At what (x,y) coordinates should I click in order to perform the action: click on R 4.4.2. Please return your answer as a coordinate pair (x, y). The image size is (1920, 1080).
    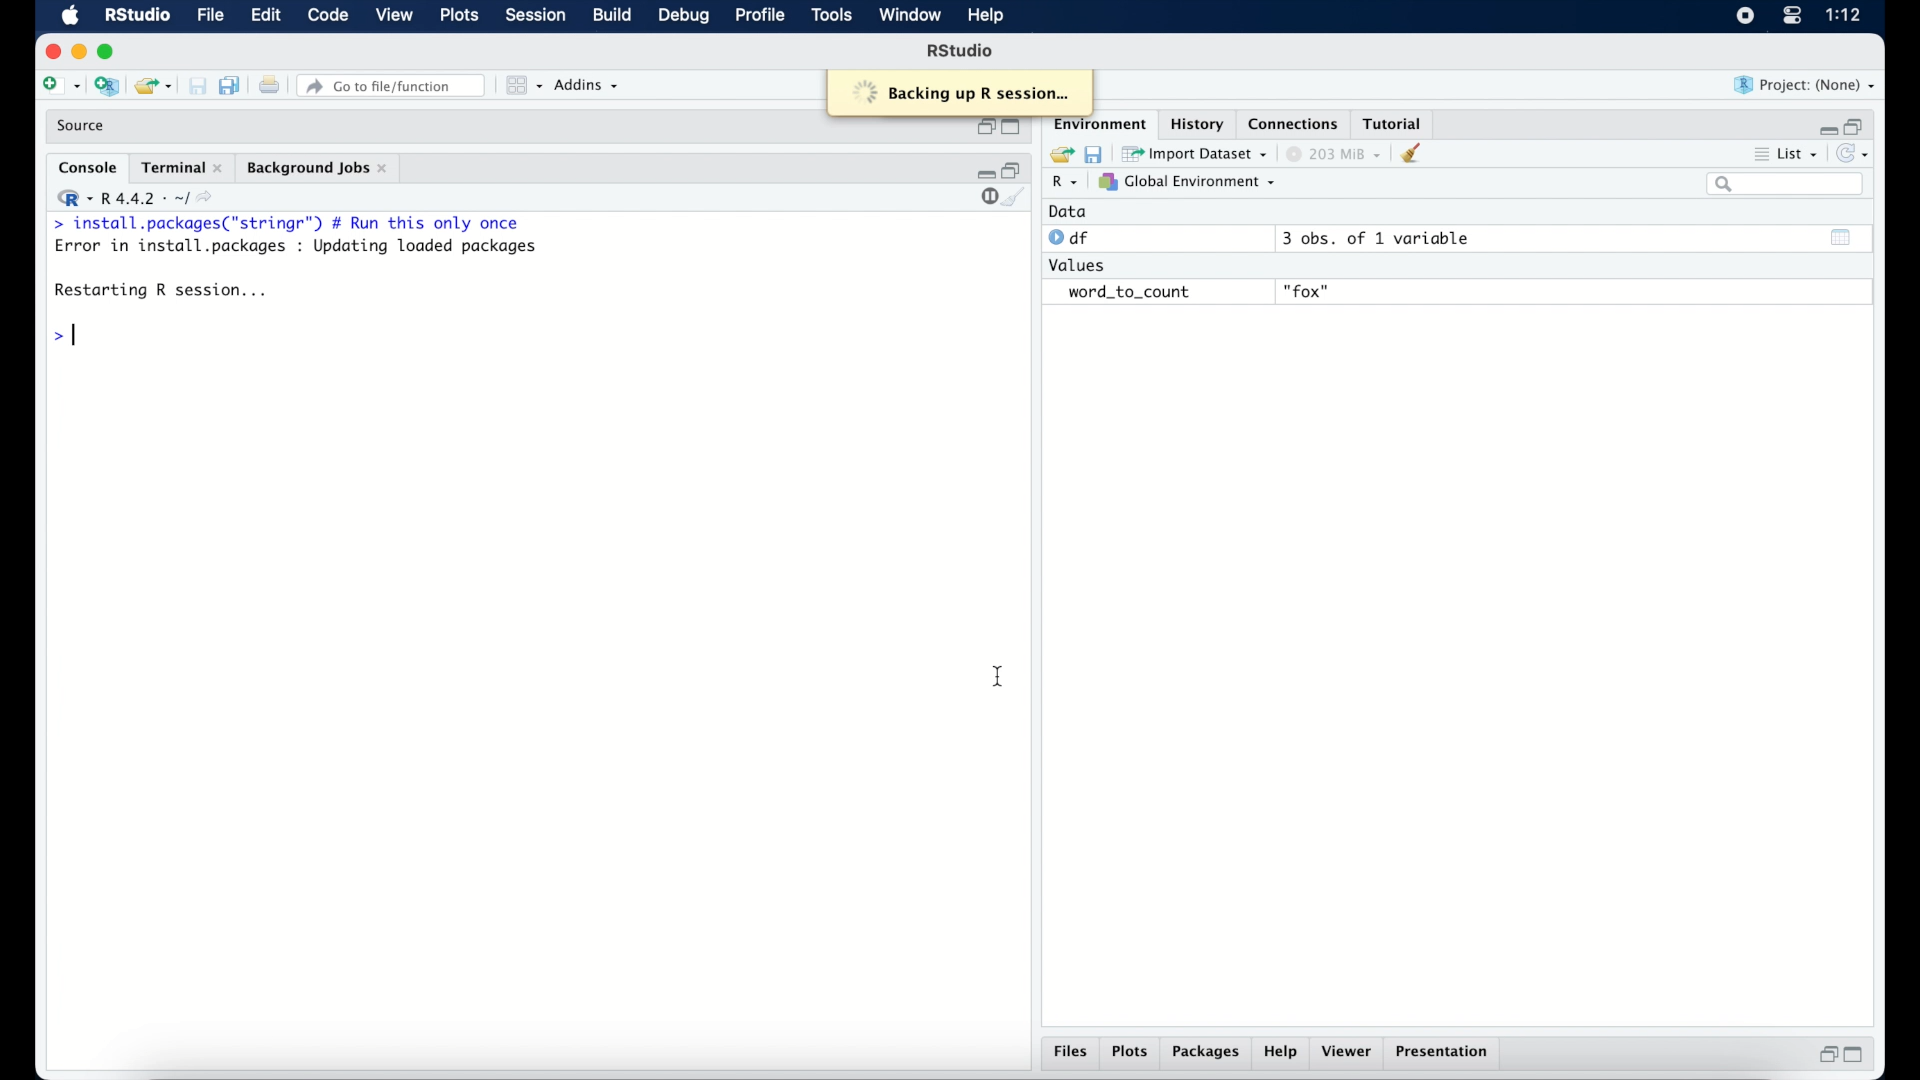
    Looking at the image, I should click on (134, 198).